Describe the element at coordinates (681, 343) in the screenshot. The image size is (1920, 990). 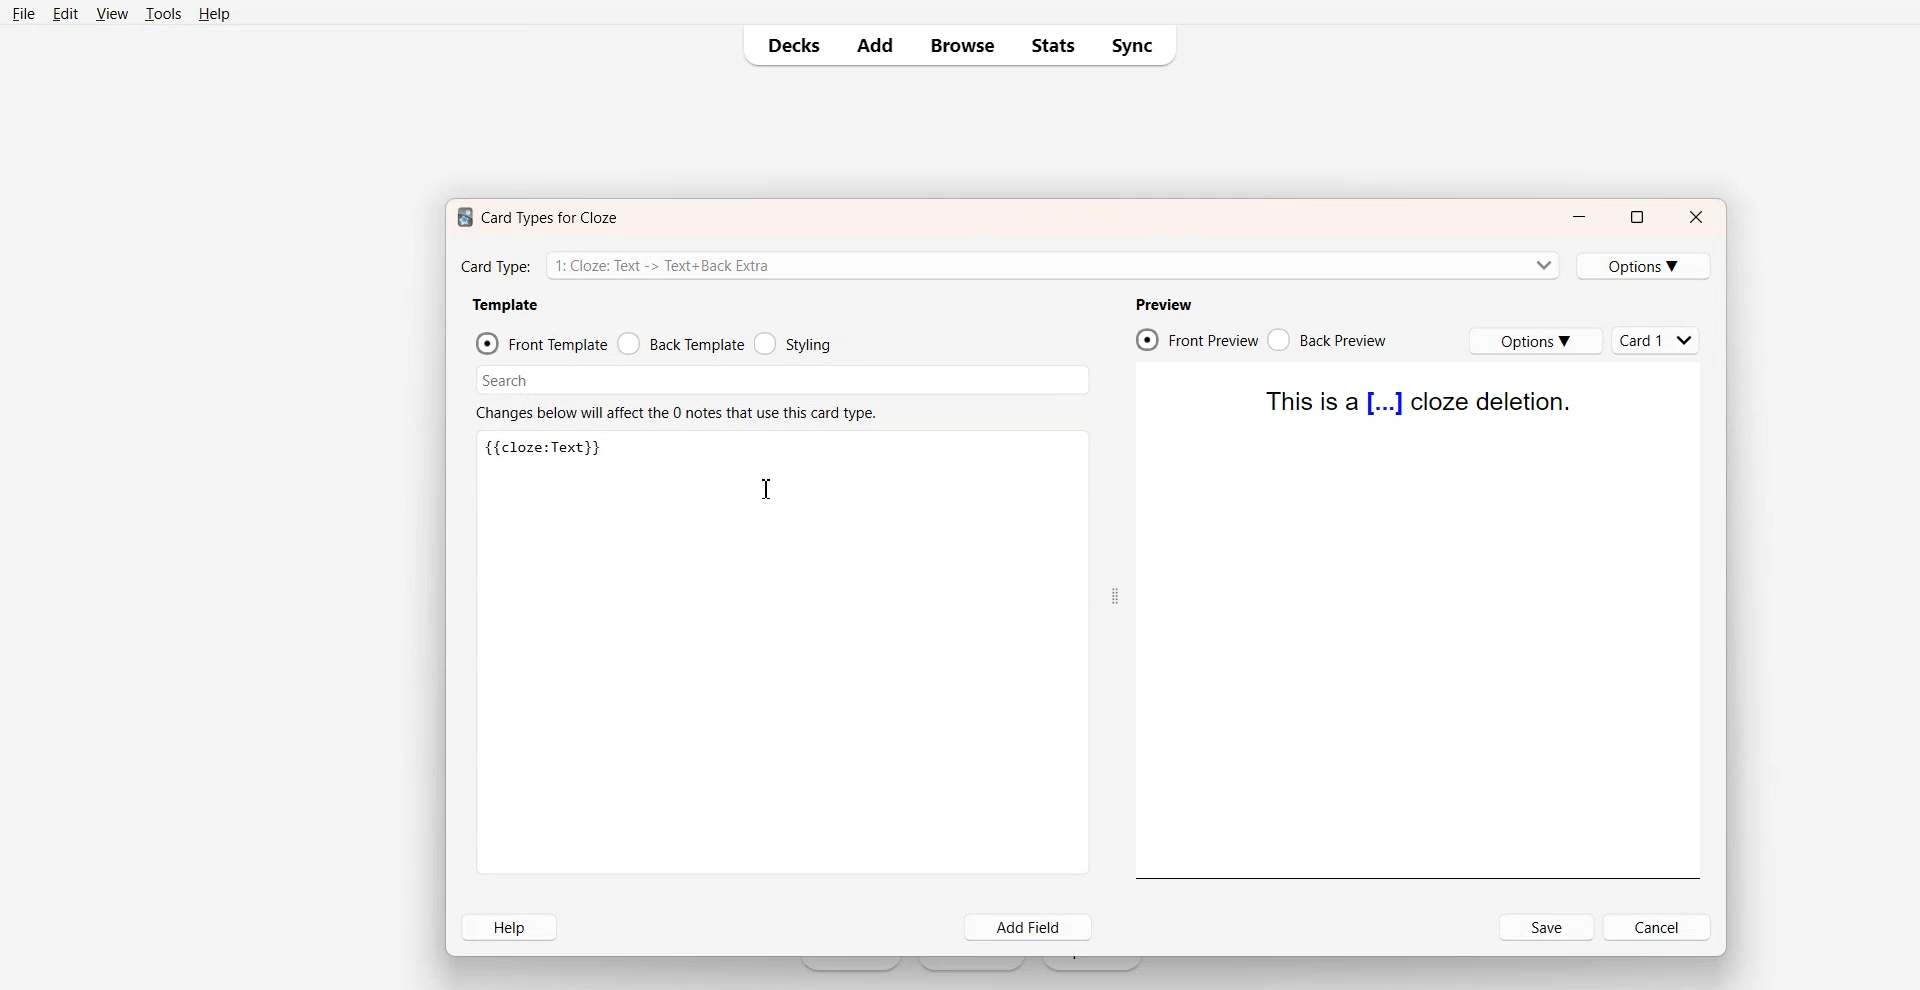
I see `Back Template` at that location.